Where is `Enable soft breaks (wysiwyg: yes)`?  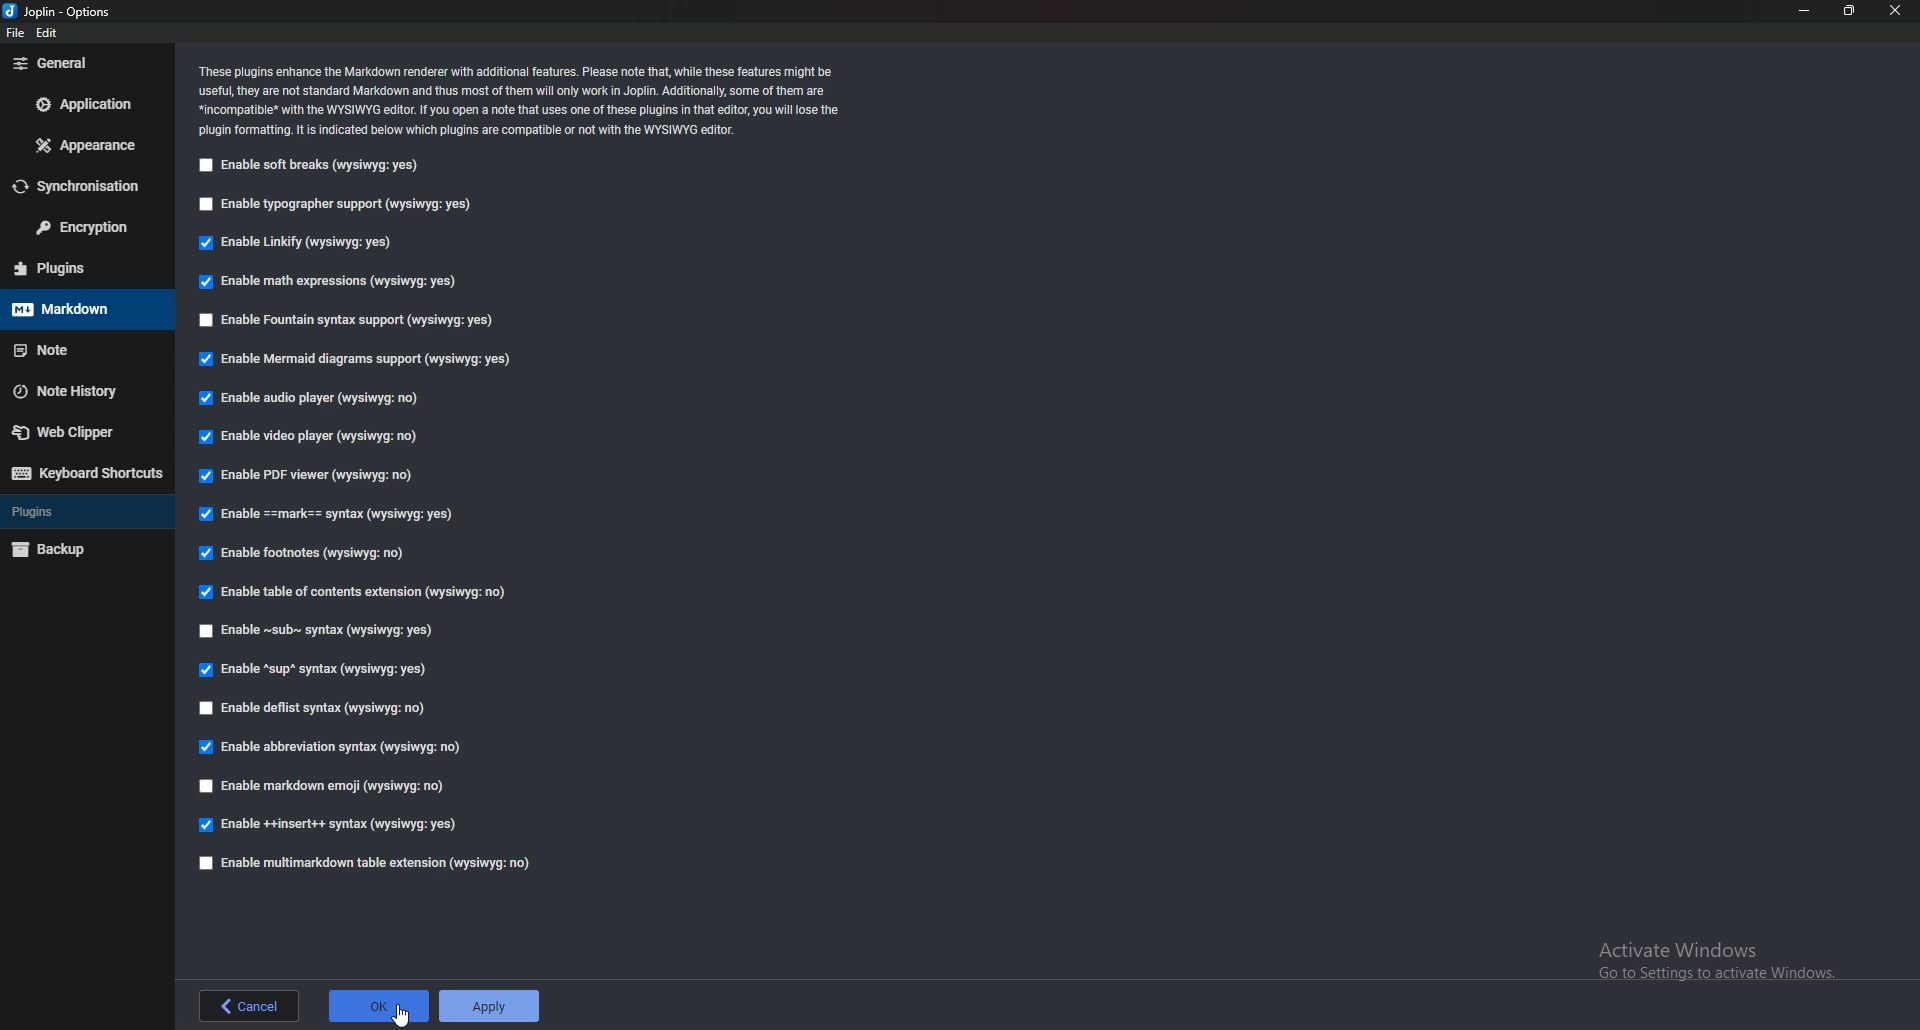 Enable soft breaks (wysiwyg: yes) is located at coordinates (316, 164).